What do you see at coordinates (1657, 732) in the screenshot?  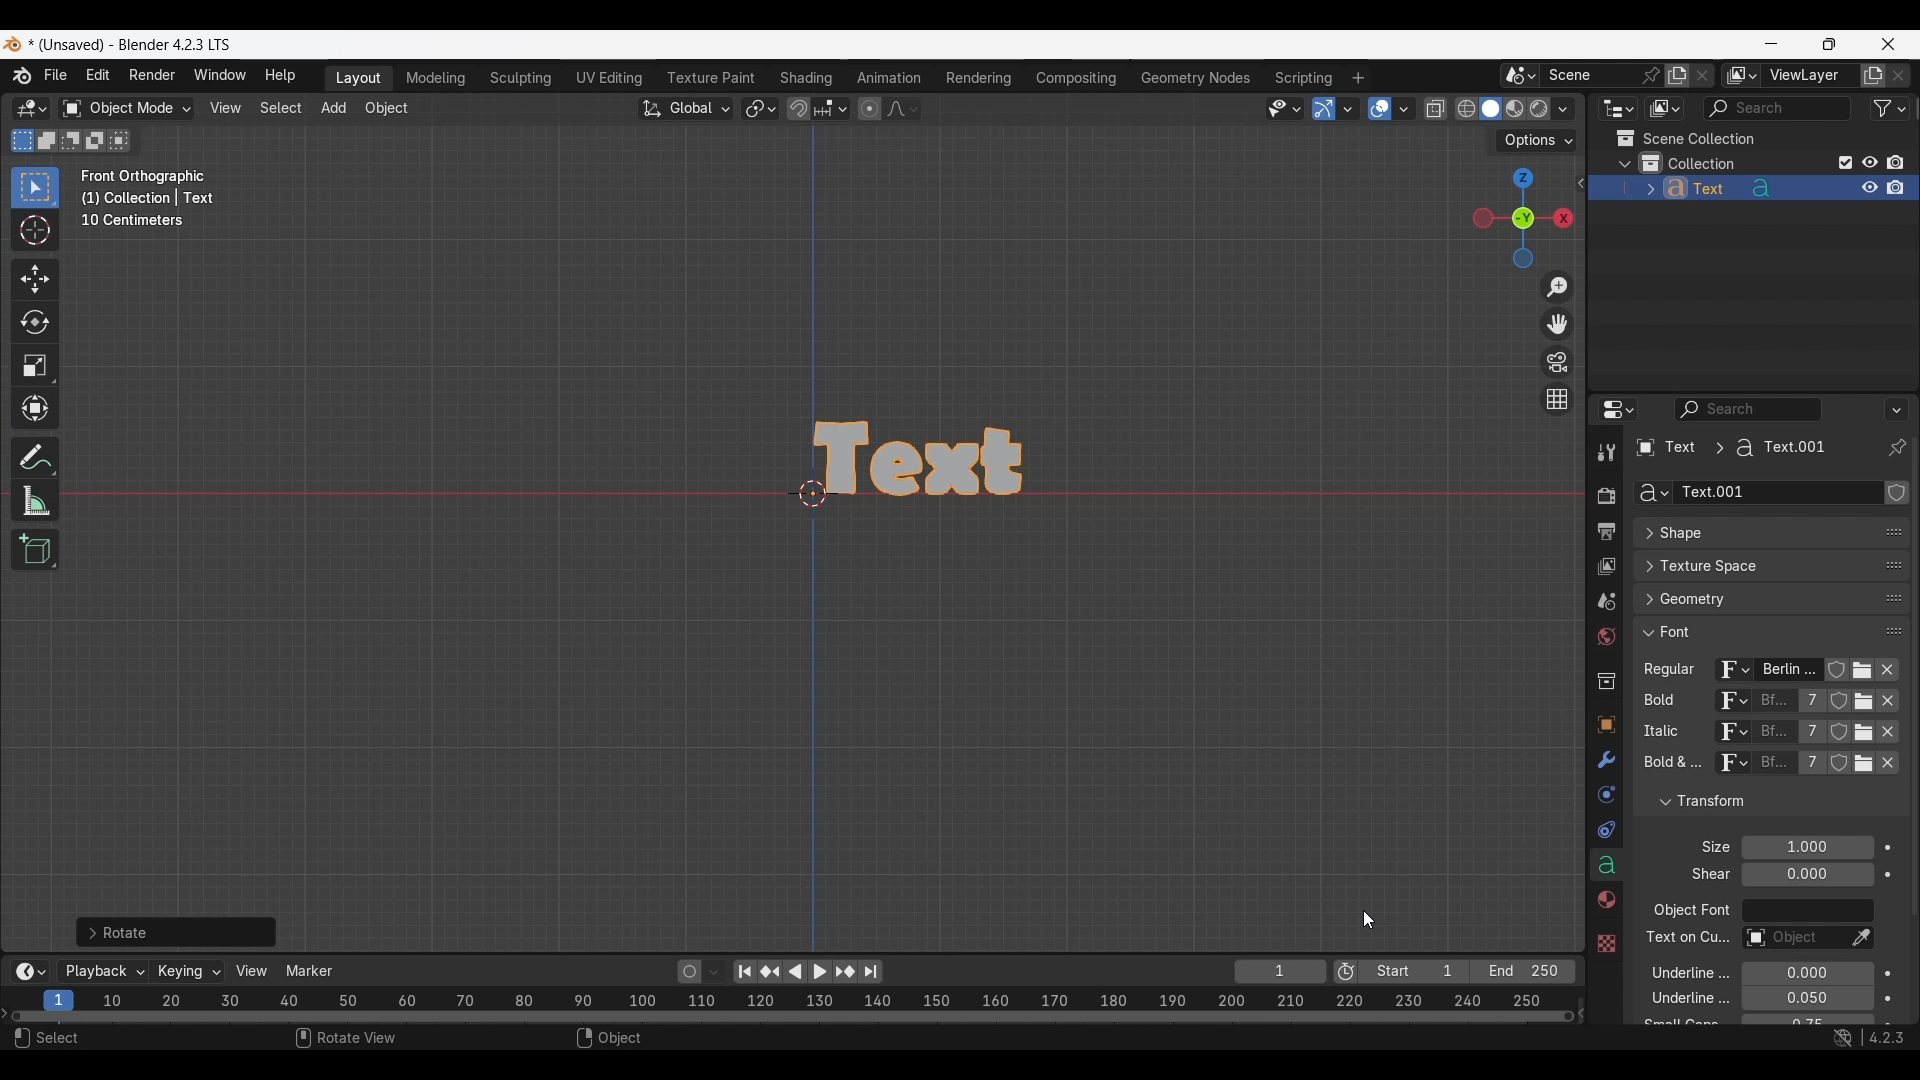 I see `italic` at bounding box center [1657, 732].